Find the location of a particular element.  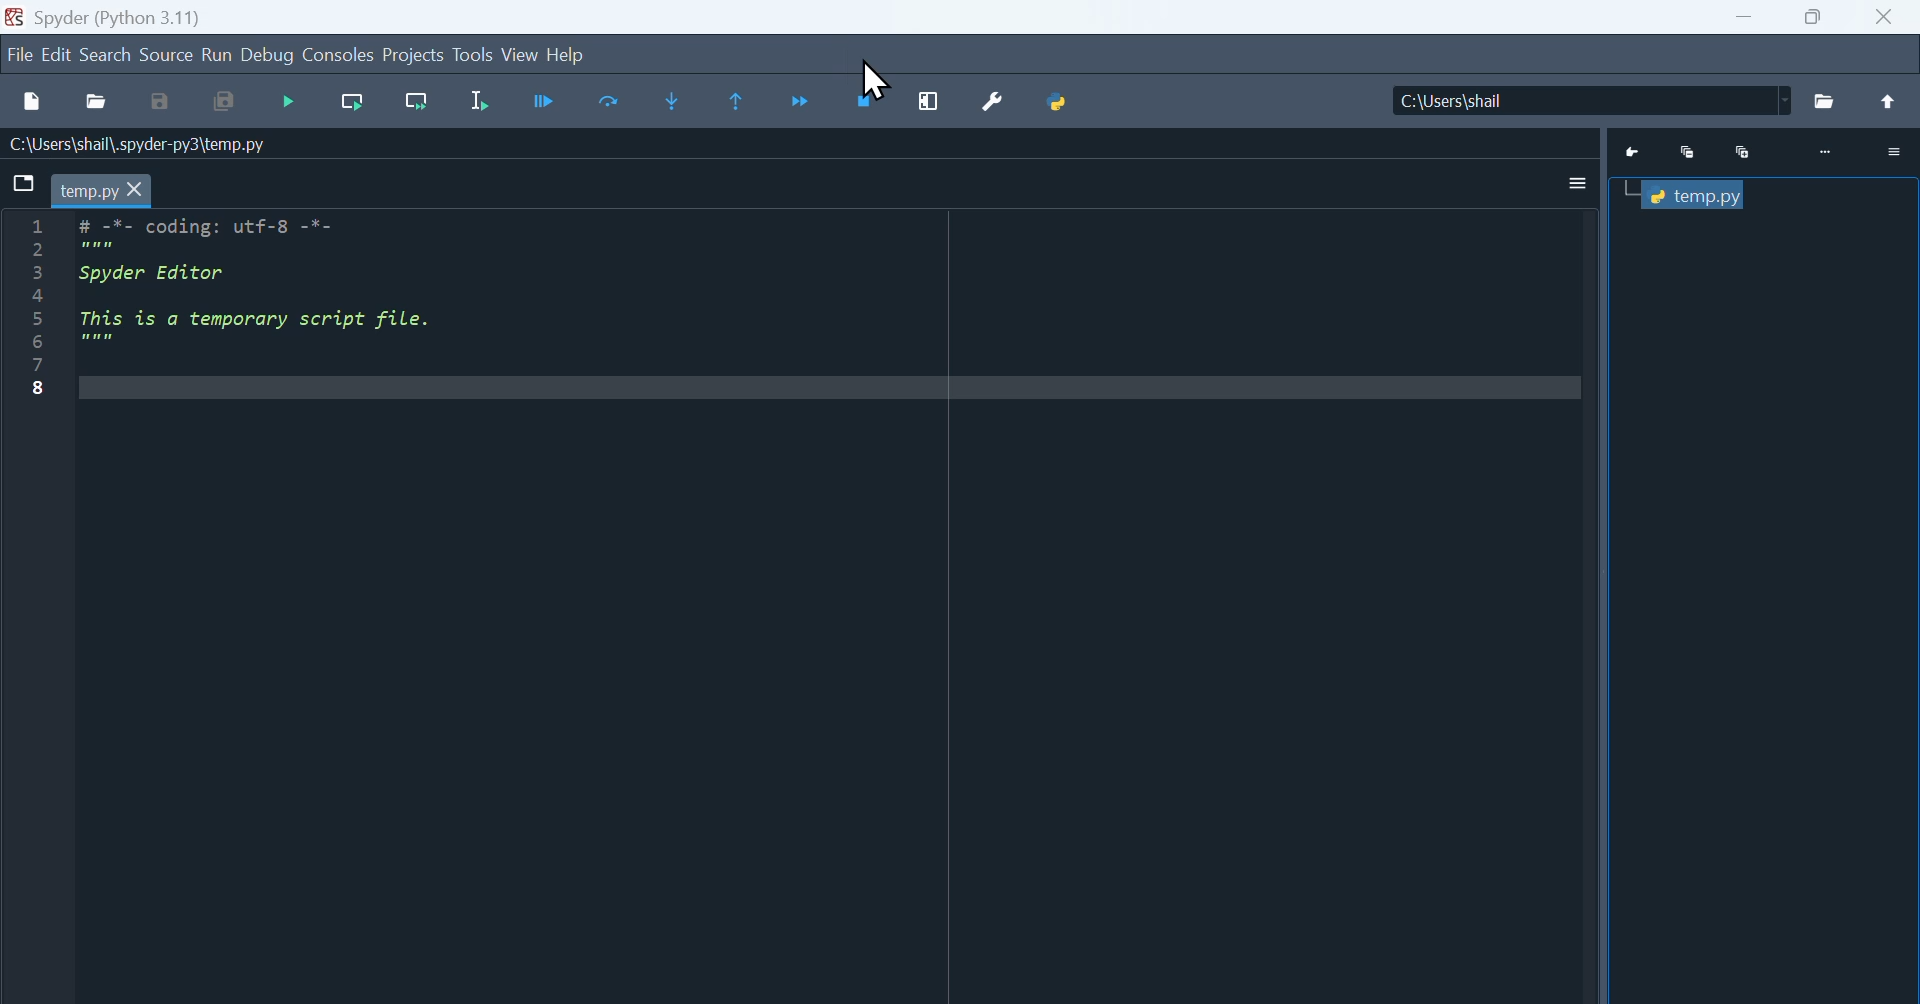

Edit is located at coordinates (57, 57).